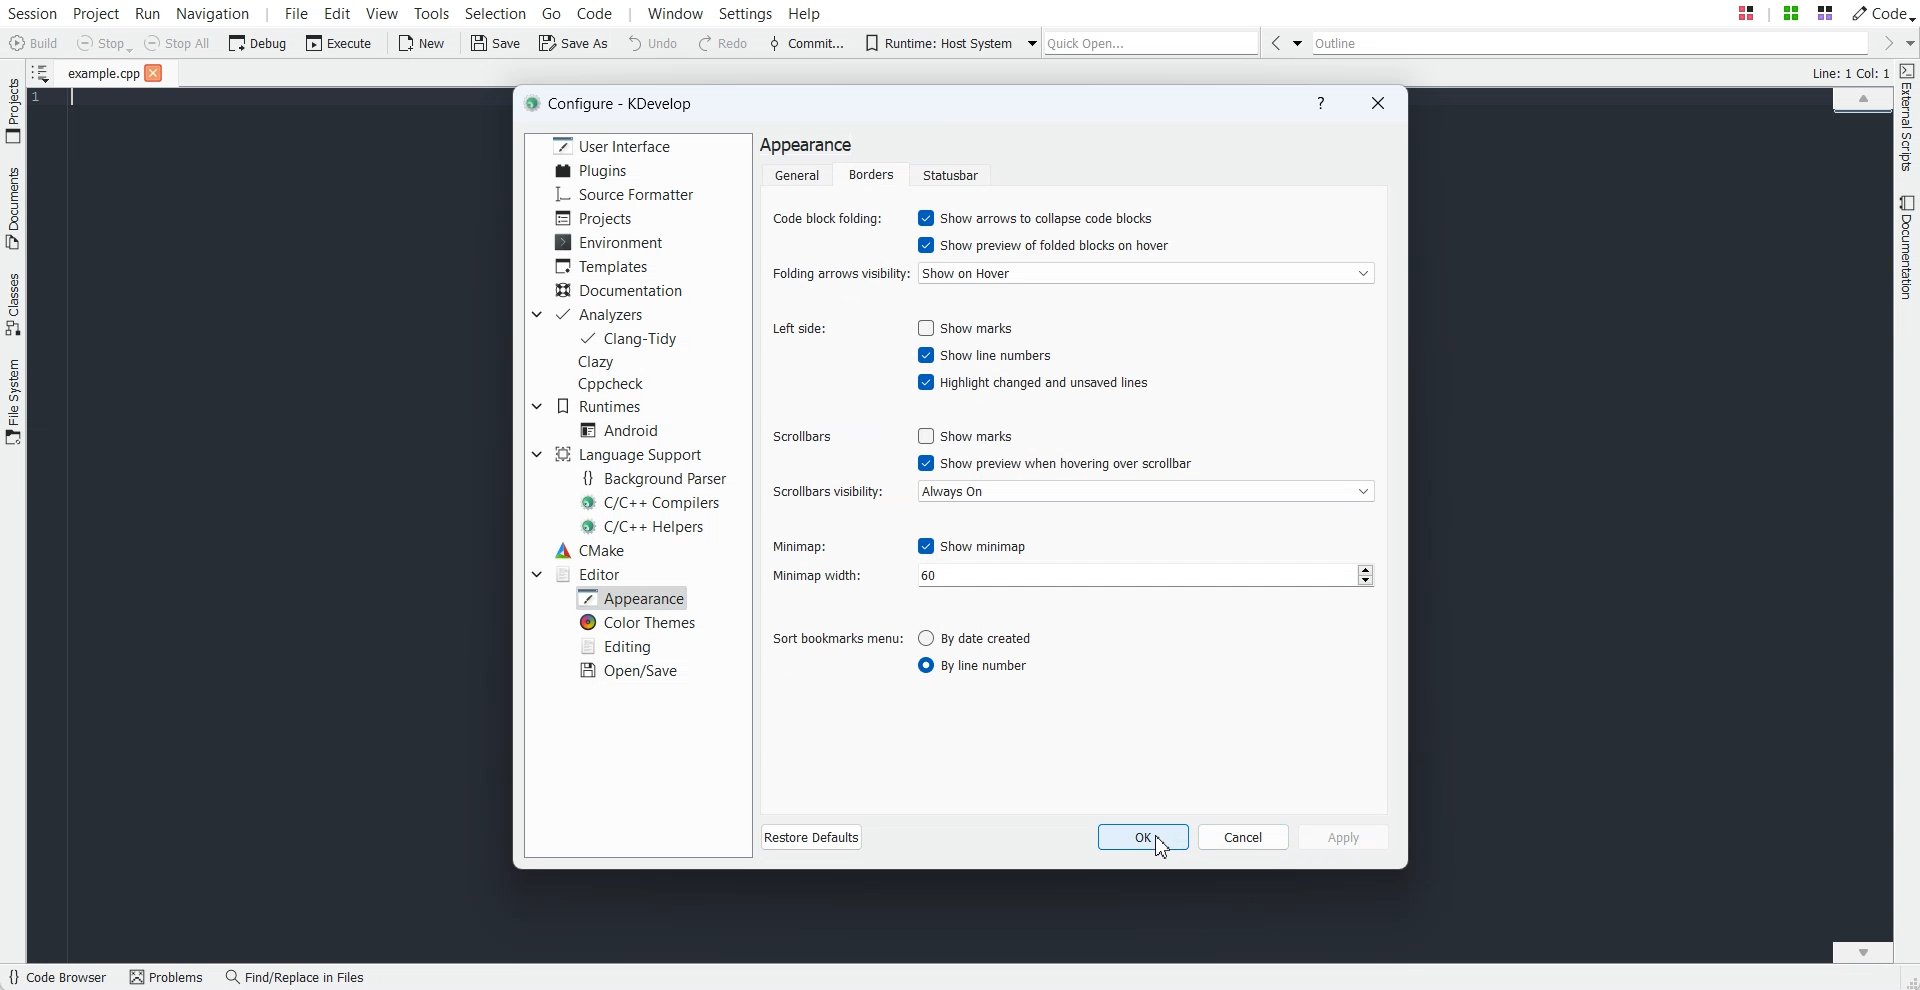 The width and height of the screenshot is (1920, 990). Describe the element at coordinates (1057, 463) in the screenshot. I see `Enable show preview when hovering over scrollbar` at that location.